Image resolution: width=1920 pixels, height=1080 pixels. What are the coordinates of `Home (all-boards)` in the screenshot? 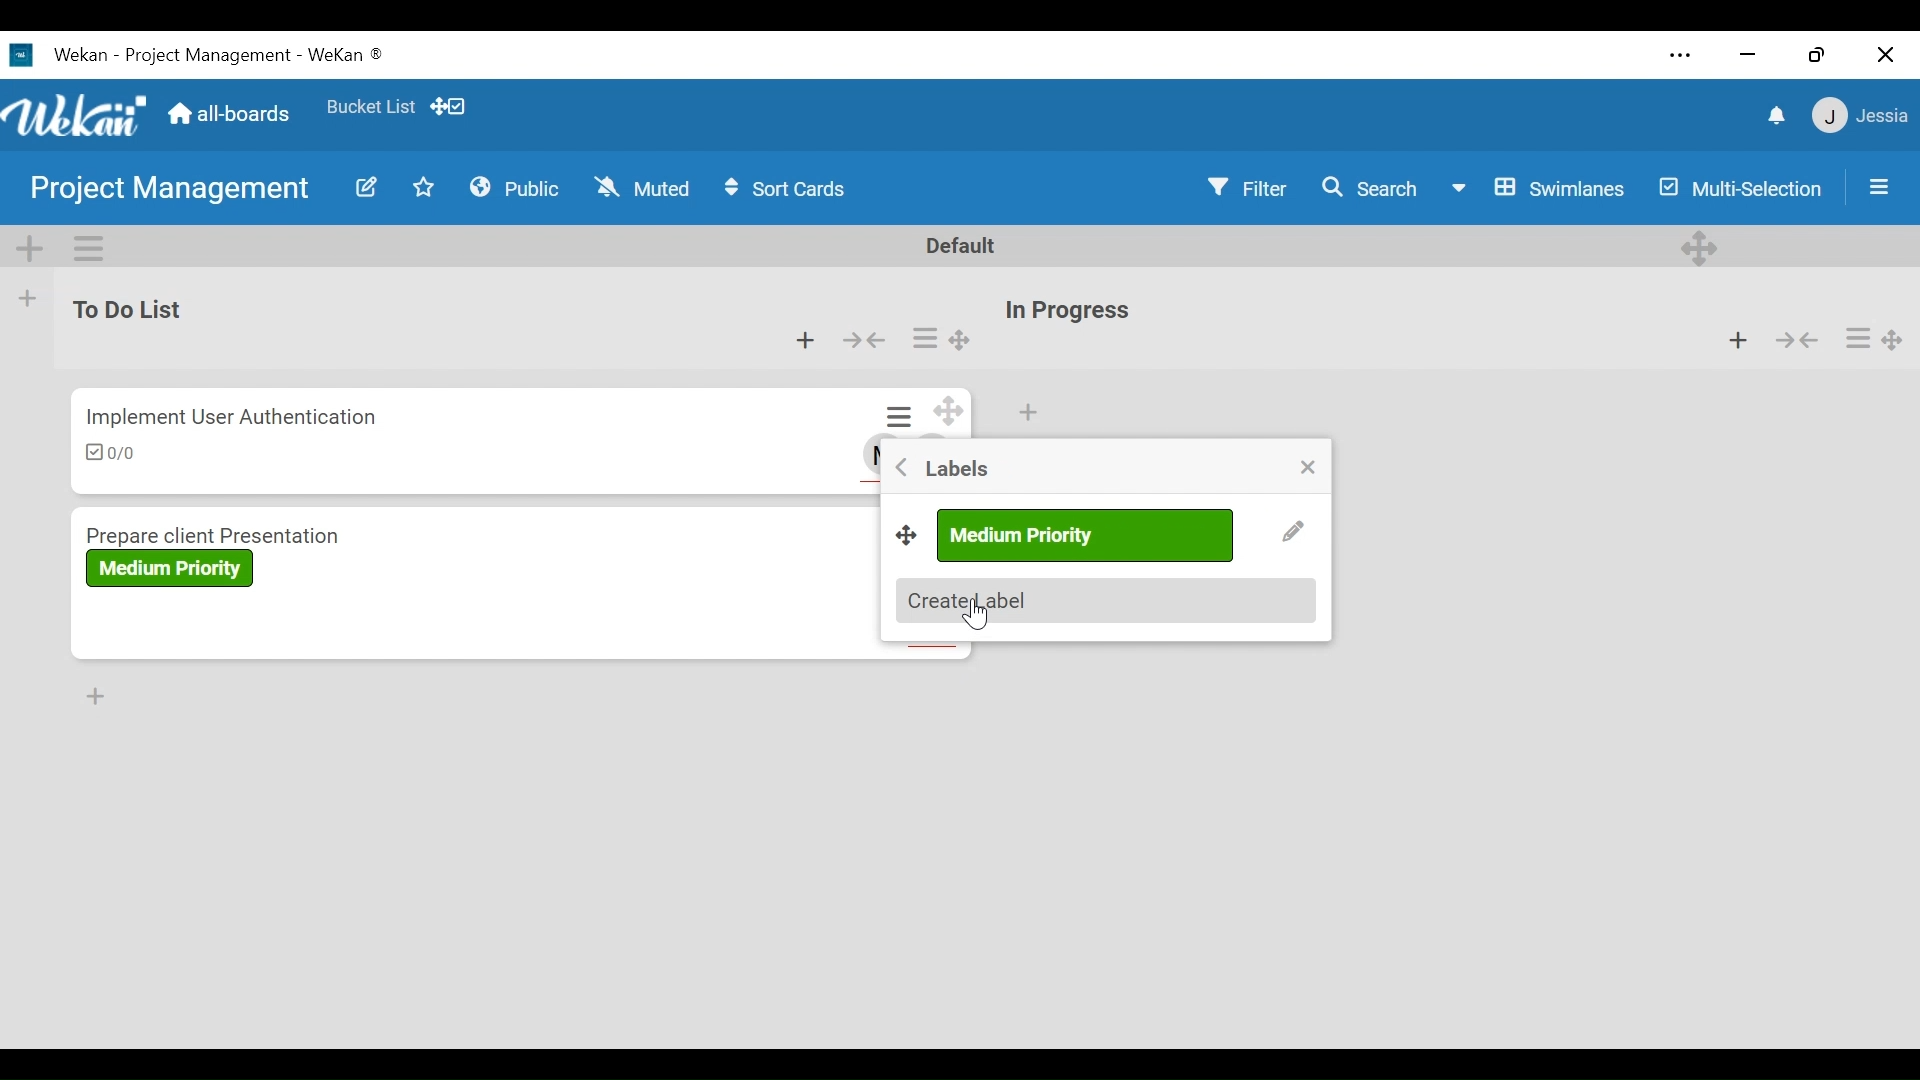 It's located at (227, 113).